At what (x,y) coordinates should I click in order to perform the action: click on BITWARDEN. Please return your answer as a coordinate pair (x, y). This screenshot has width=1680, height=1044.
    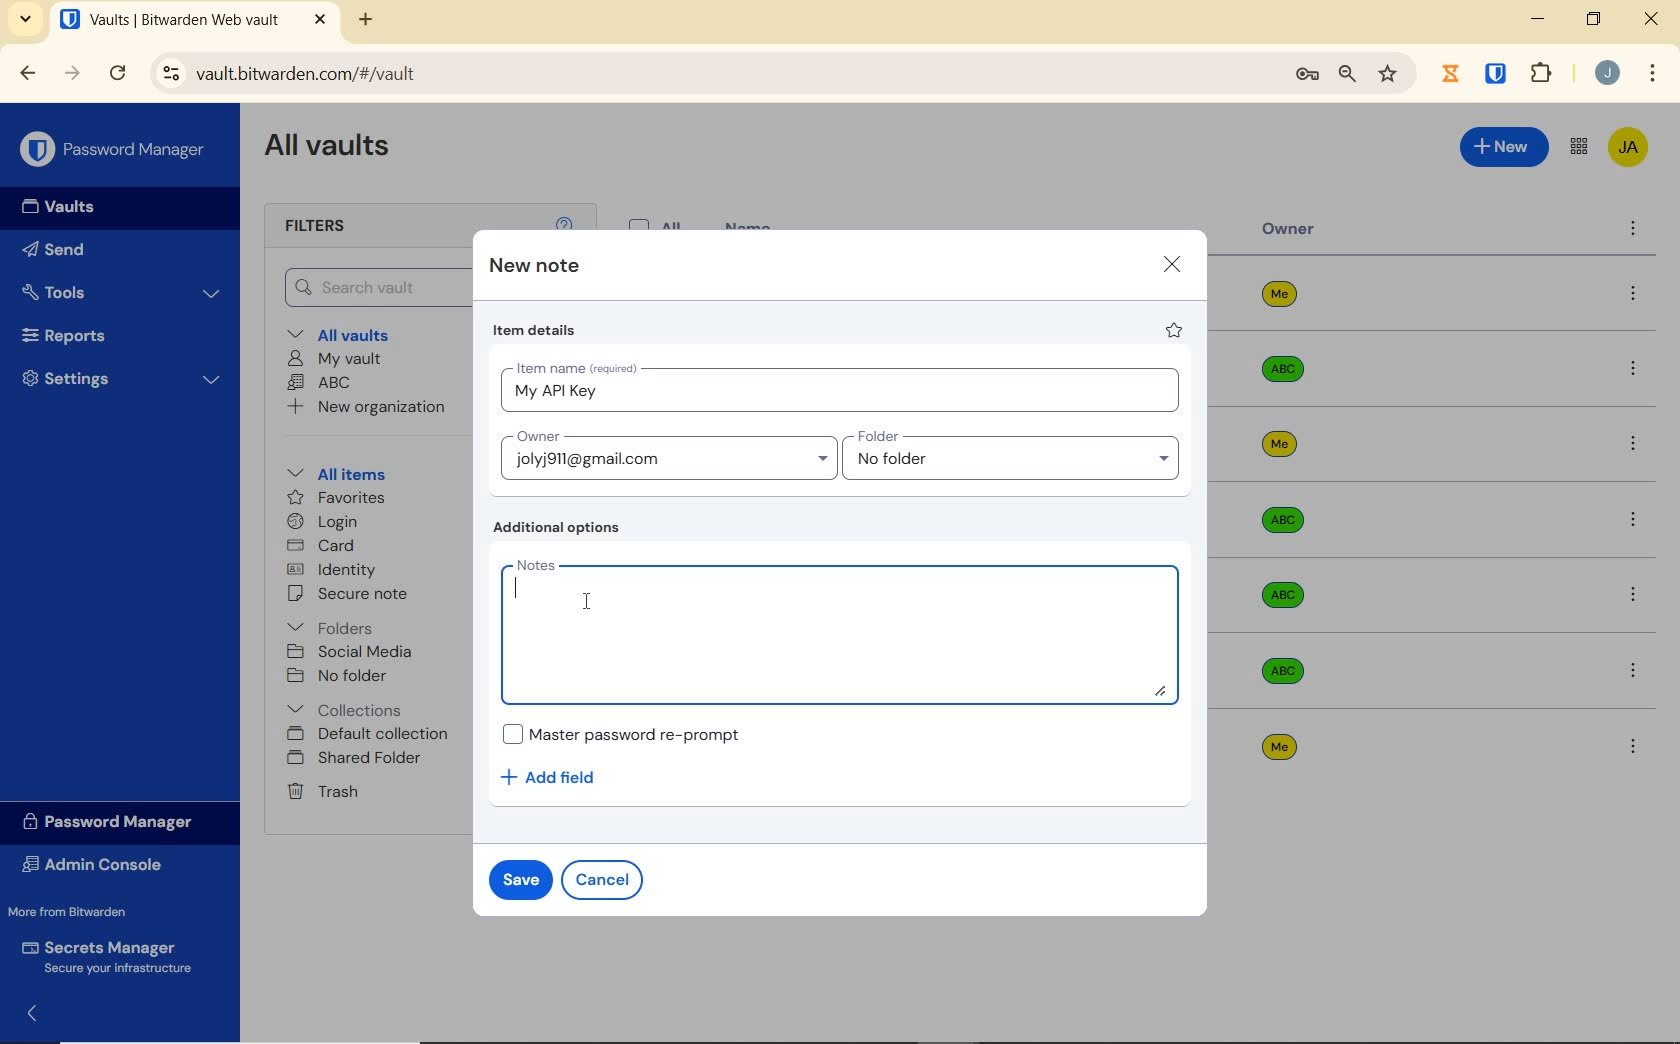
    Looking at the image, I should click on (1497, 74).